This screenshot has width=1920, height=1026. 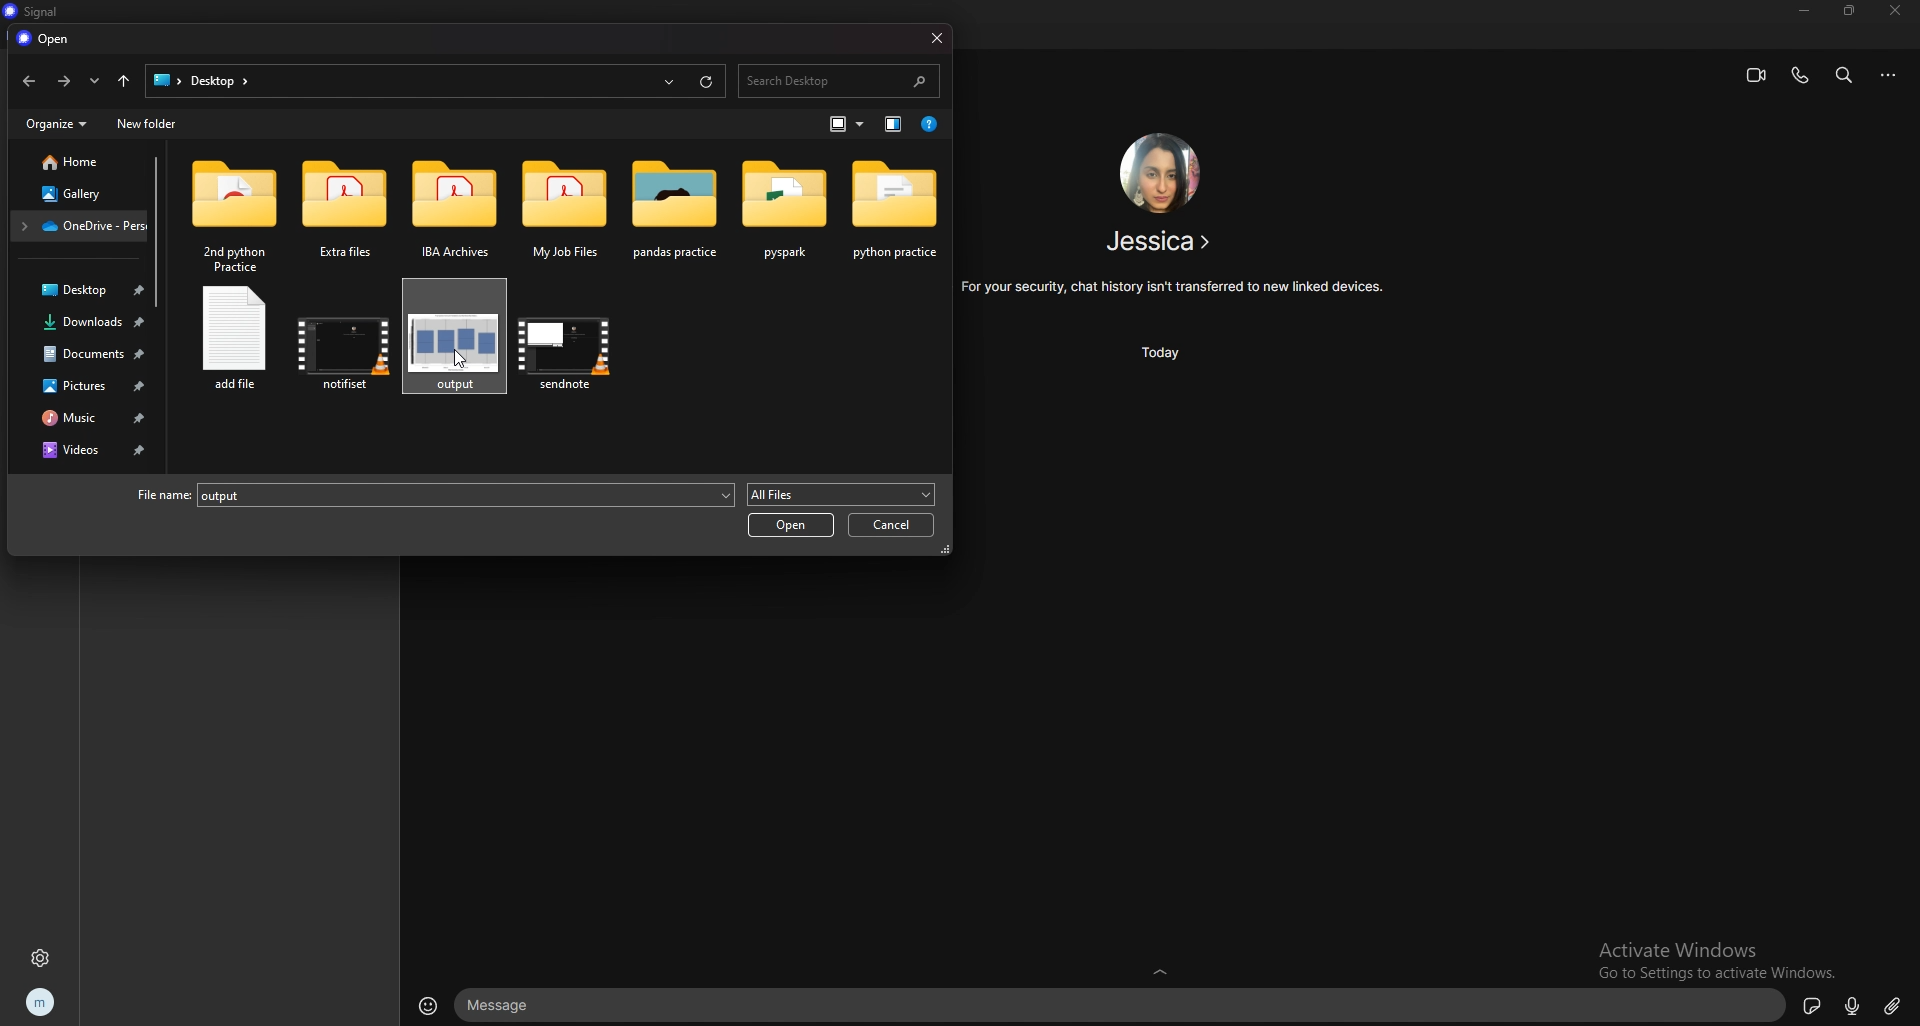 I want to click on videos, so click(x=88, y=449).